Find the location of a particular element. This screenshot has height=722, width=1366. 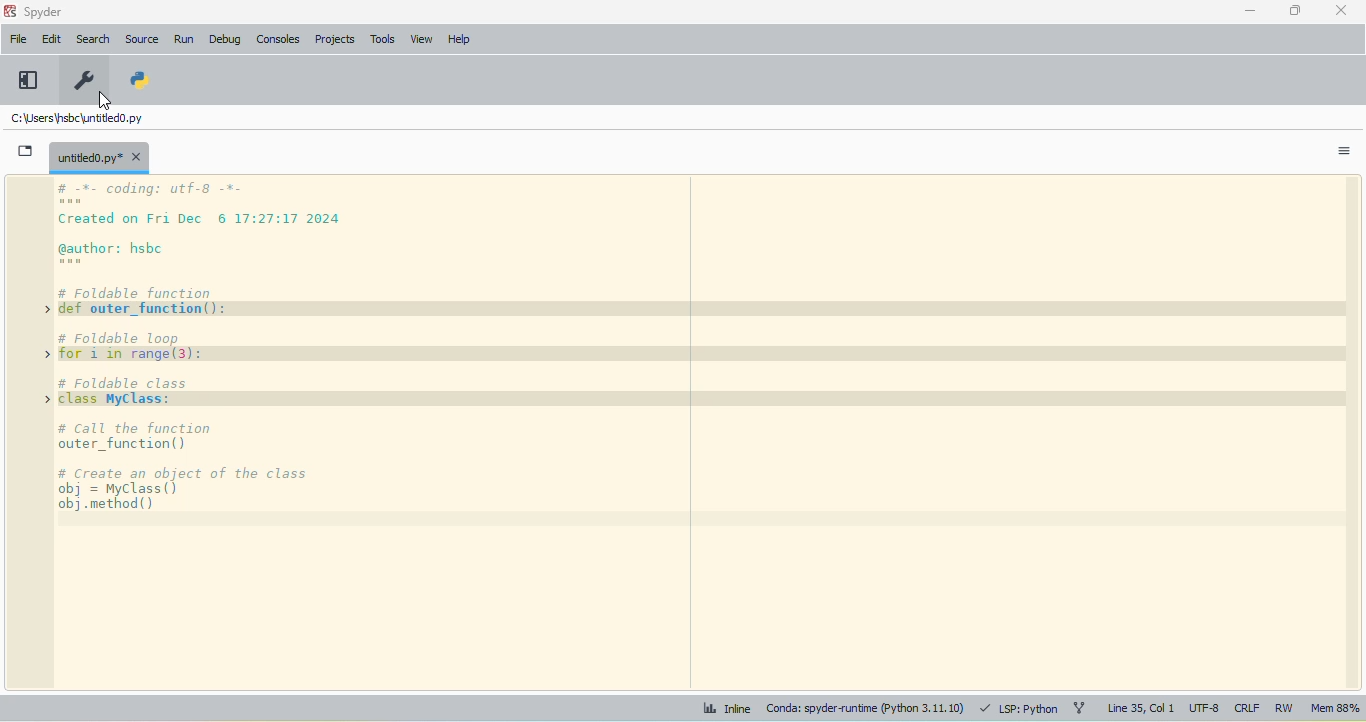

LSP: python is located at coordinates (1019, 708).